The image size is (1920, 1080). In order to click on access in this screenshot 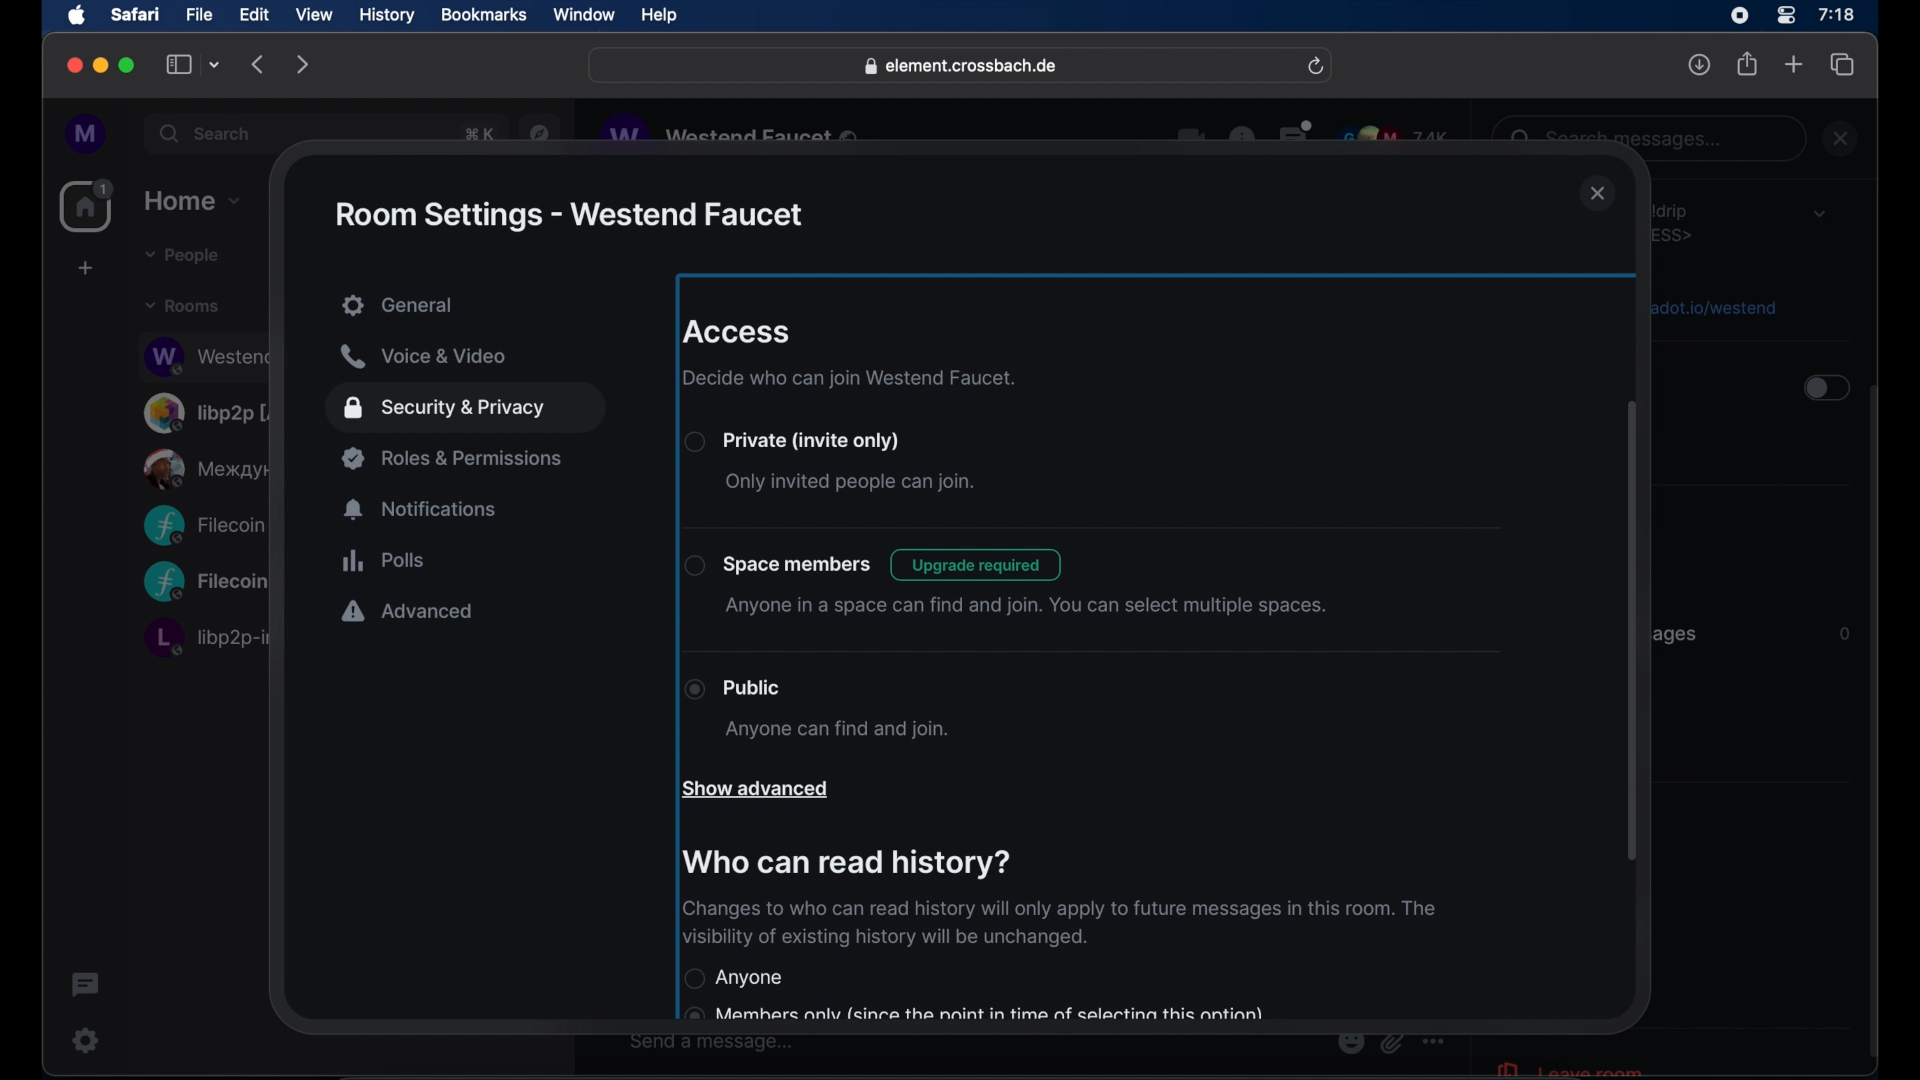, I will do `click(739, 331)`.